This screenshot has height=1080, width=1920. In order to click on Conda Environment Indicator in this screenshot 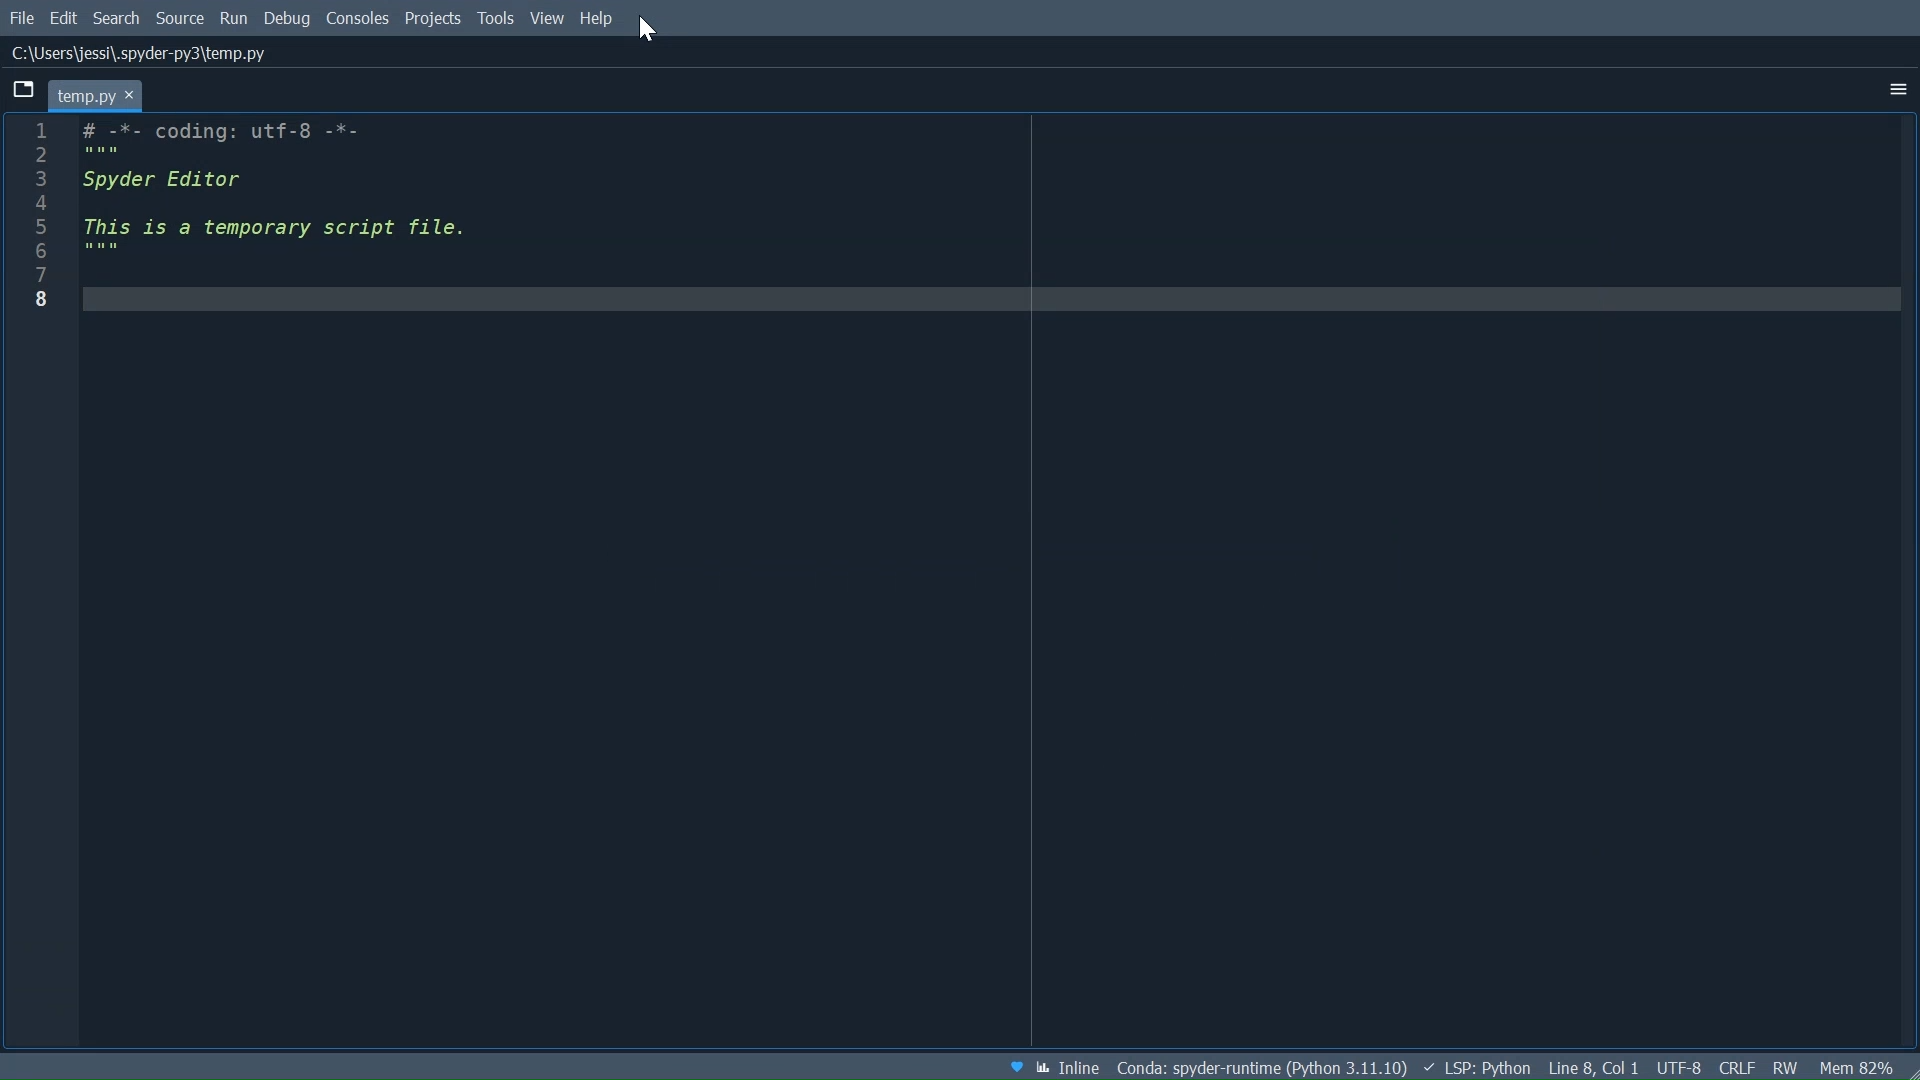, I will do `click(1264, 1065)`.